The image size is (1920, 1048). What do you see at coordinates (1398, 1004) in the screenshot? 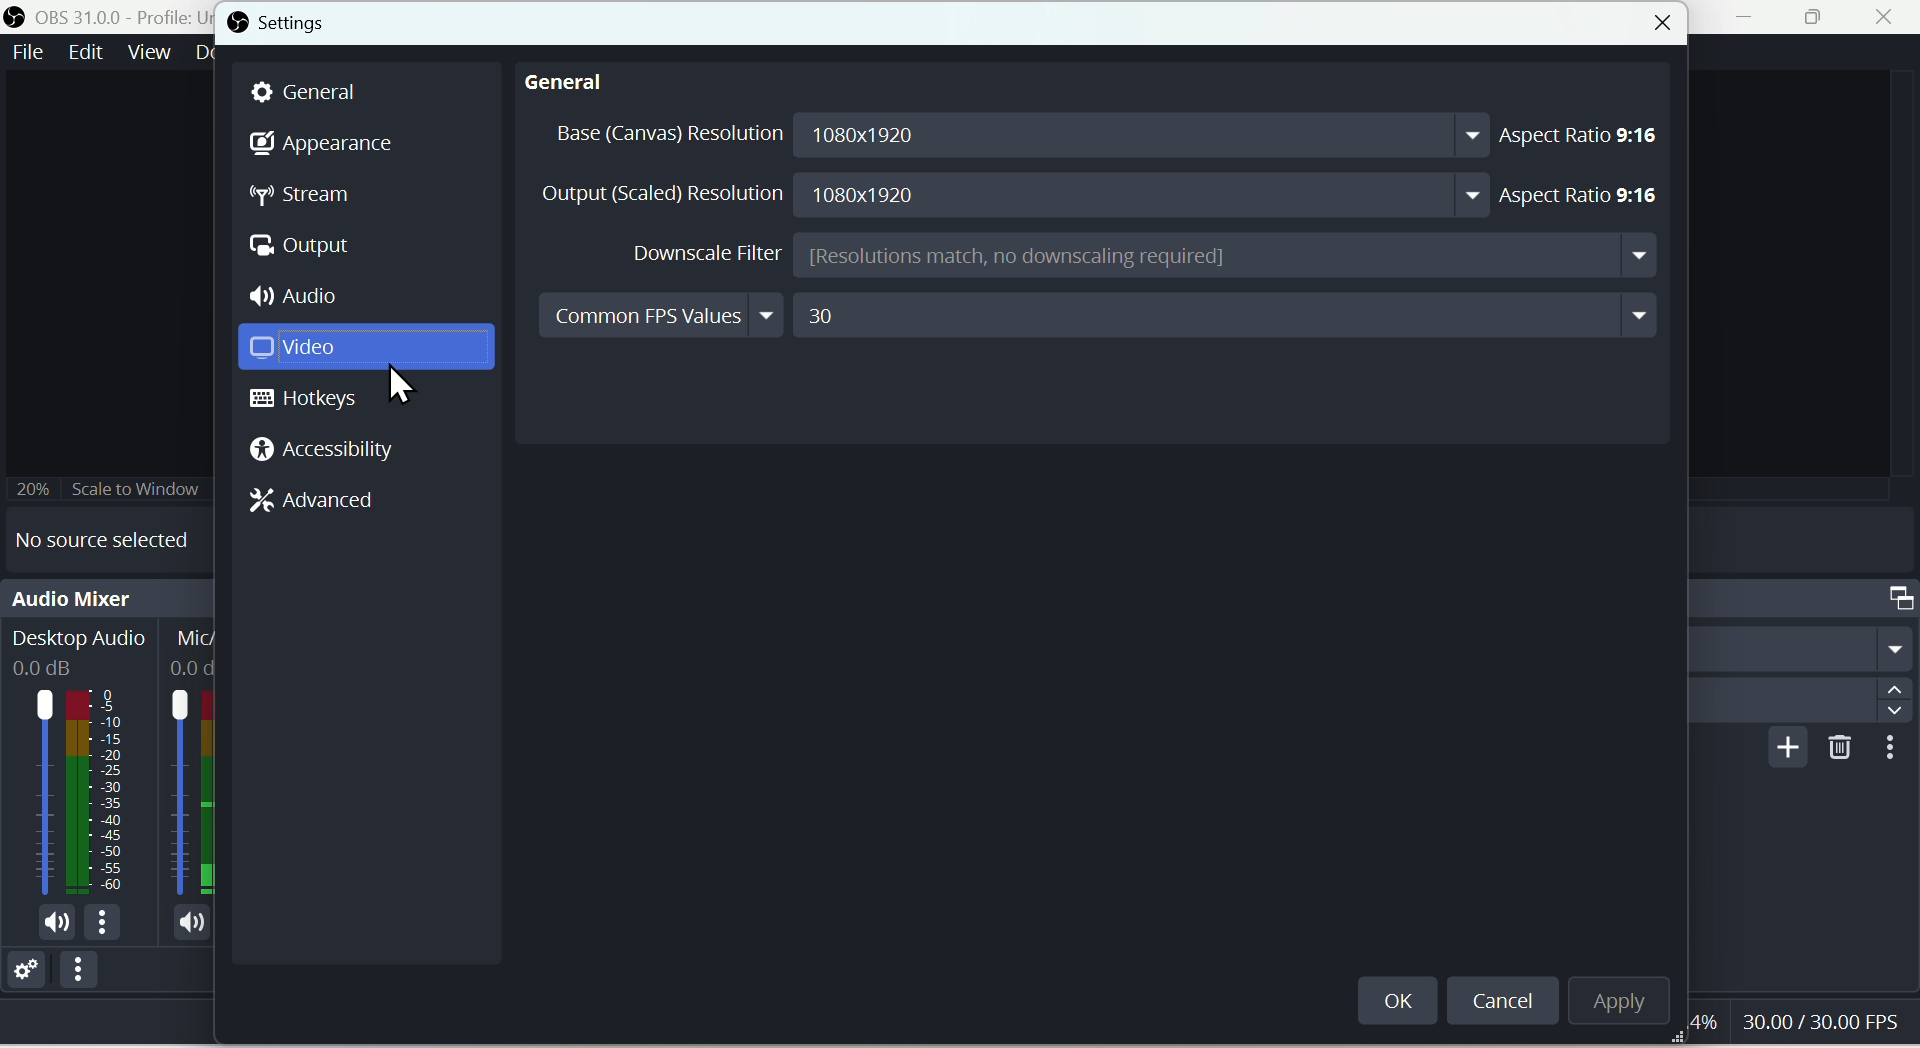
I see `okay` at bounding box center [1398, 1004].